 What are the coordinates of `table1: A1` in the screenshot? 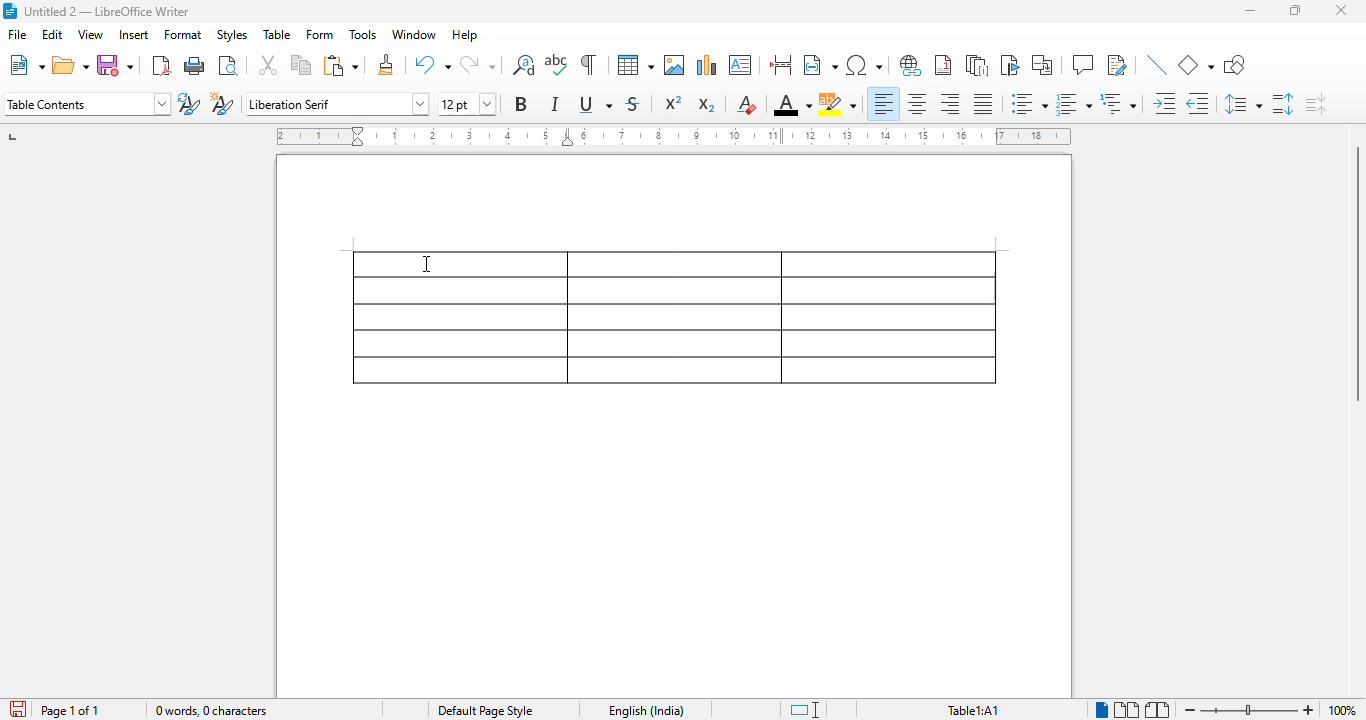 It's located at (973, 711).